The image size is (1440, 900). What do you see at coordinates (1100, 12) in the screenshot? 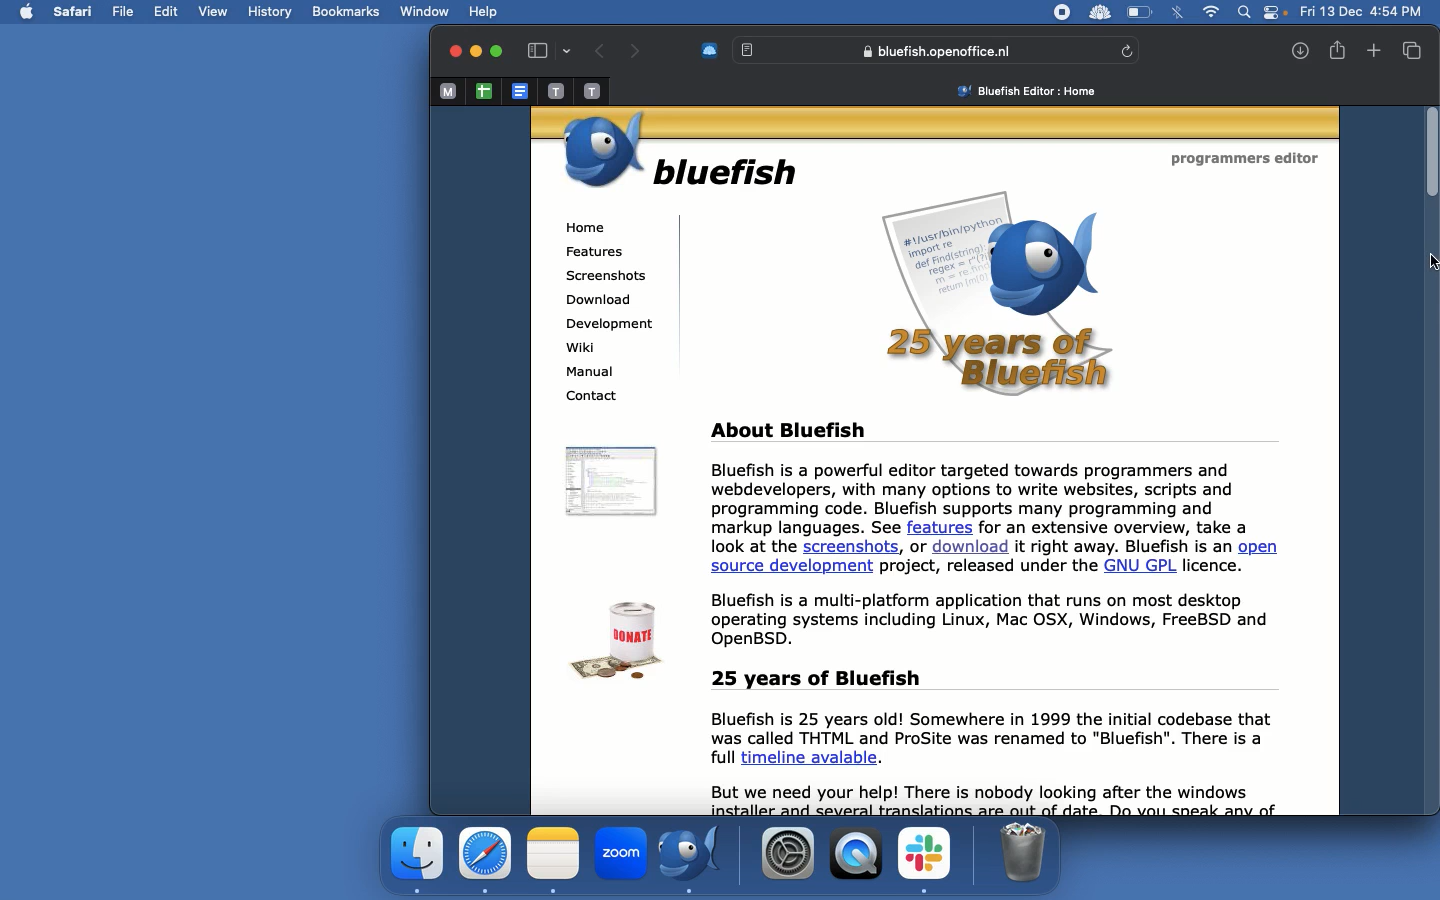
I see `Extensions ` at bounding box center [1100, 12].